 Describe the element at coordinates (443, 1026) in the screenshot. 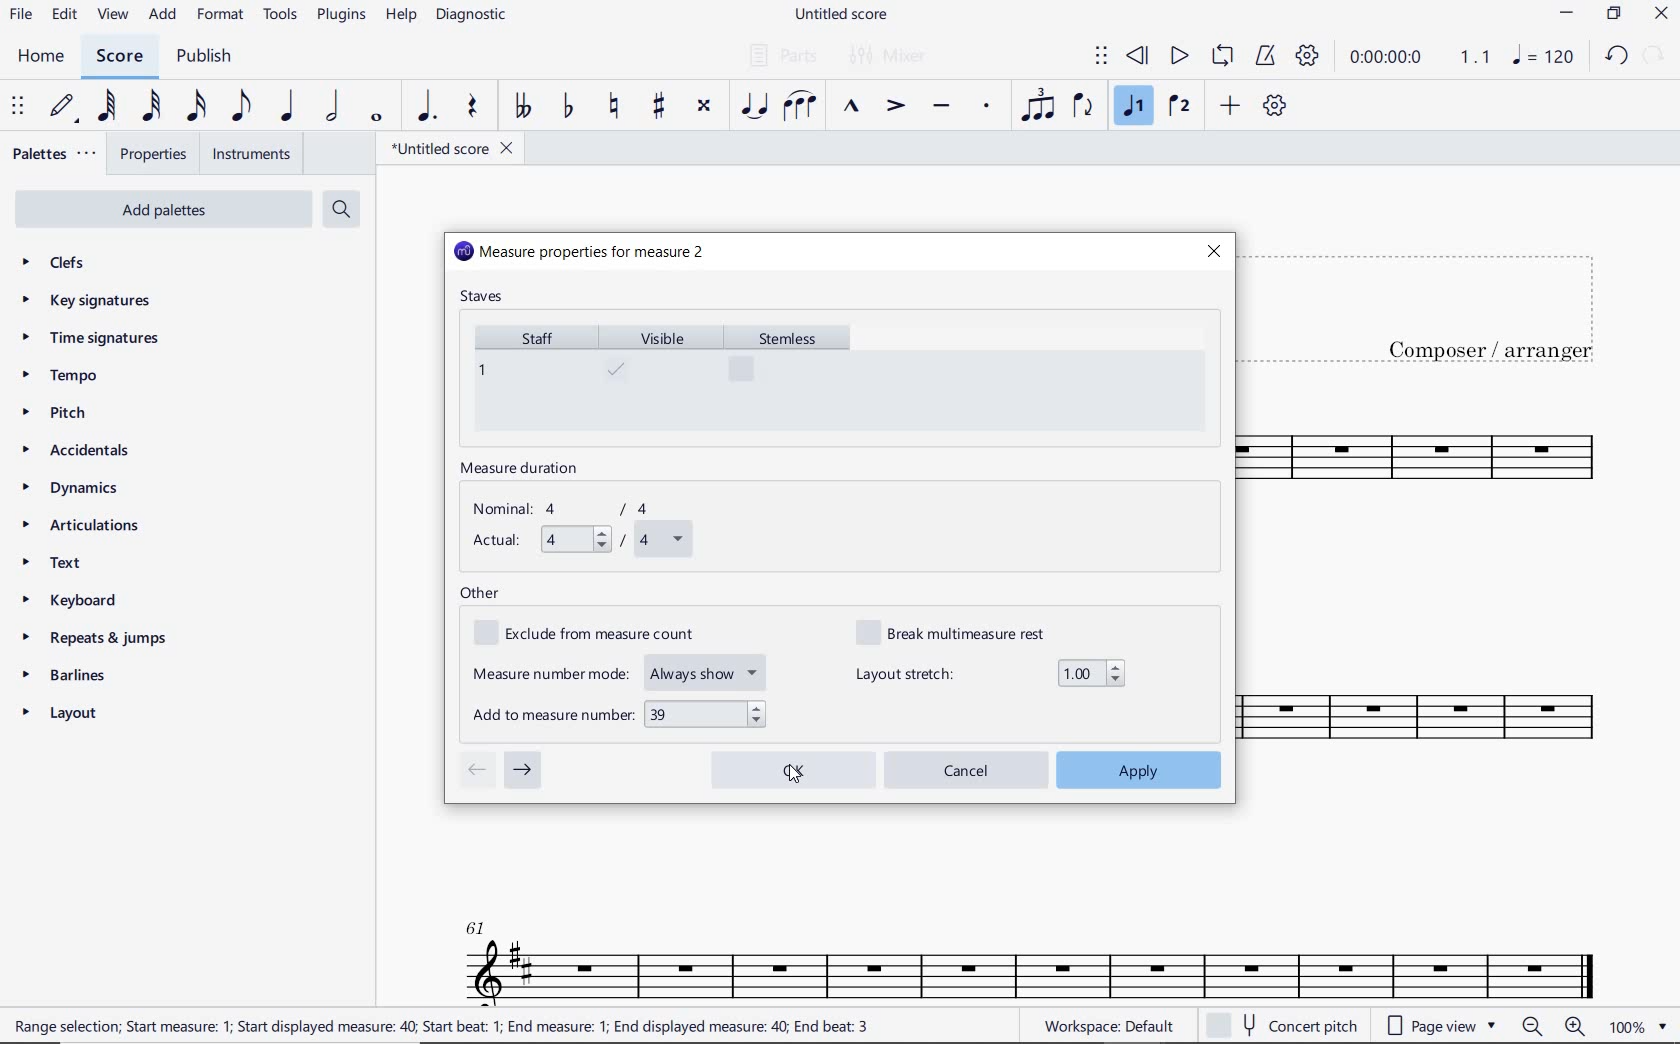

I see `range selection` at that location.